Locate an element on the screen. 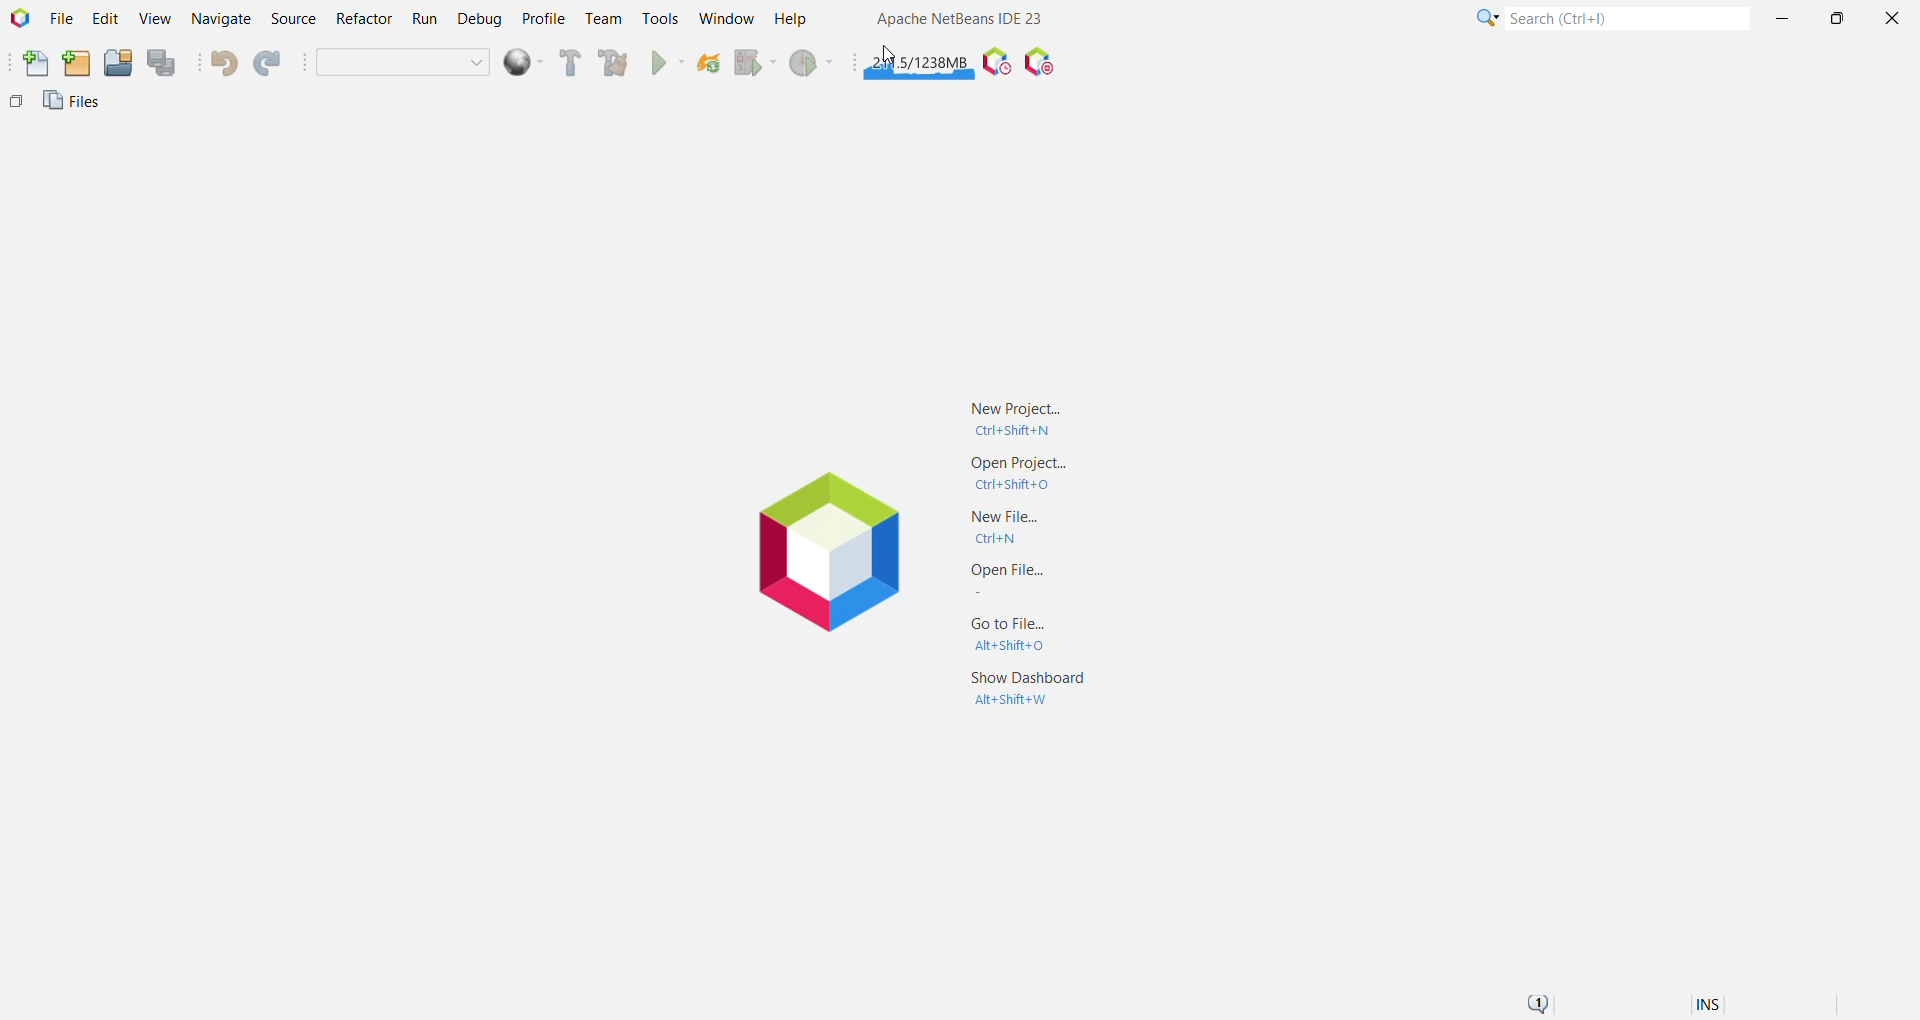 This screenshot has width=1920, height=1020. Maximize is located at coordinates (1840, 16).